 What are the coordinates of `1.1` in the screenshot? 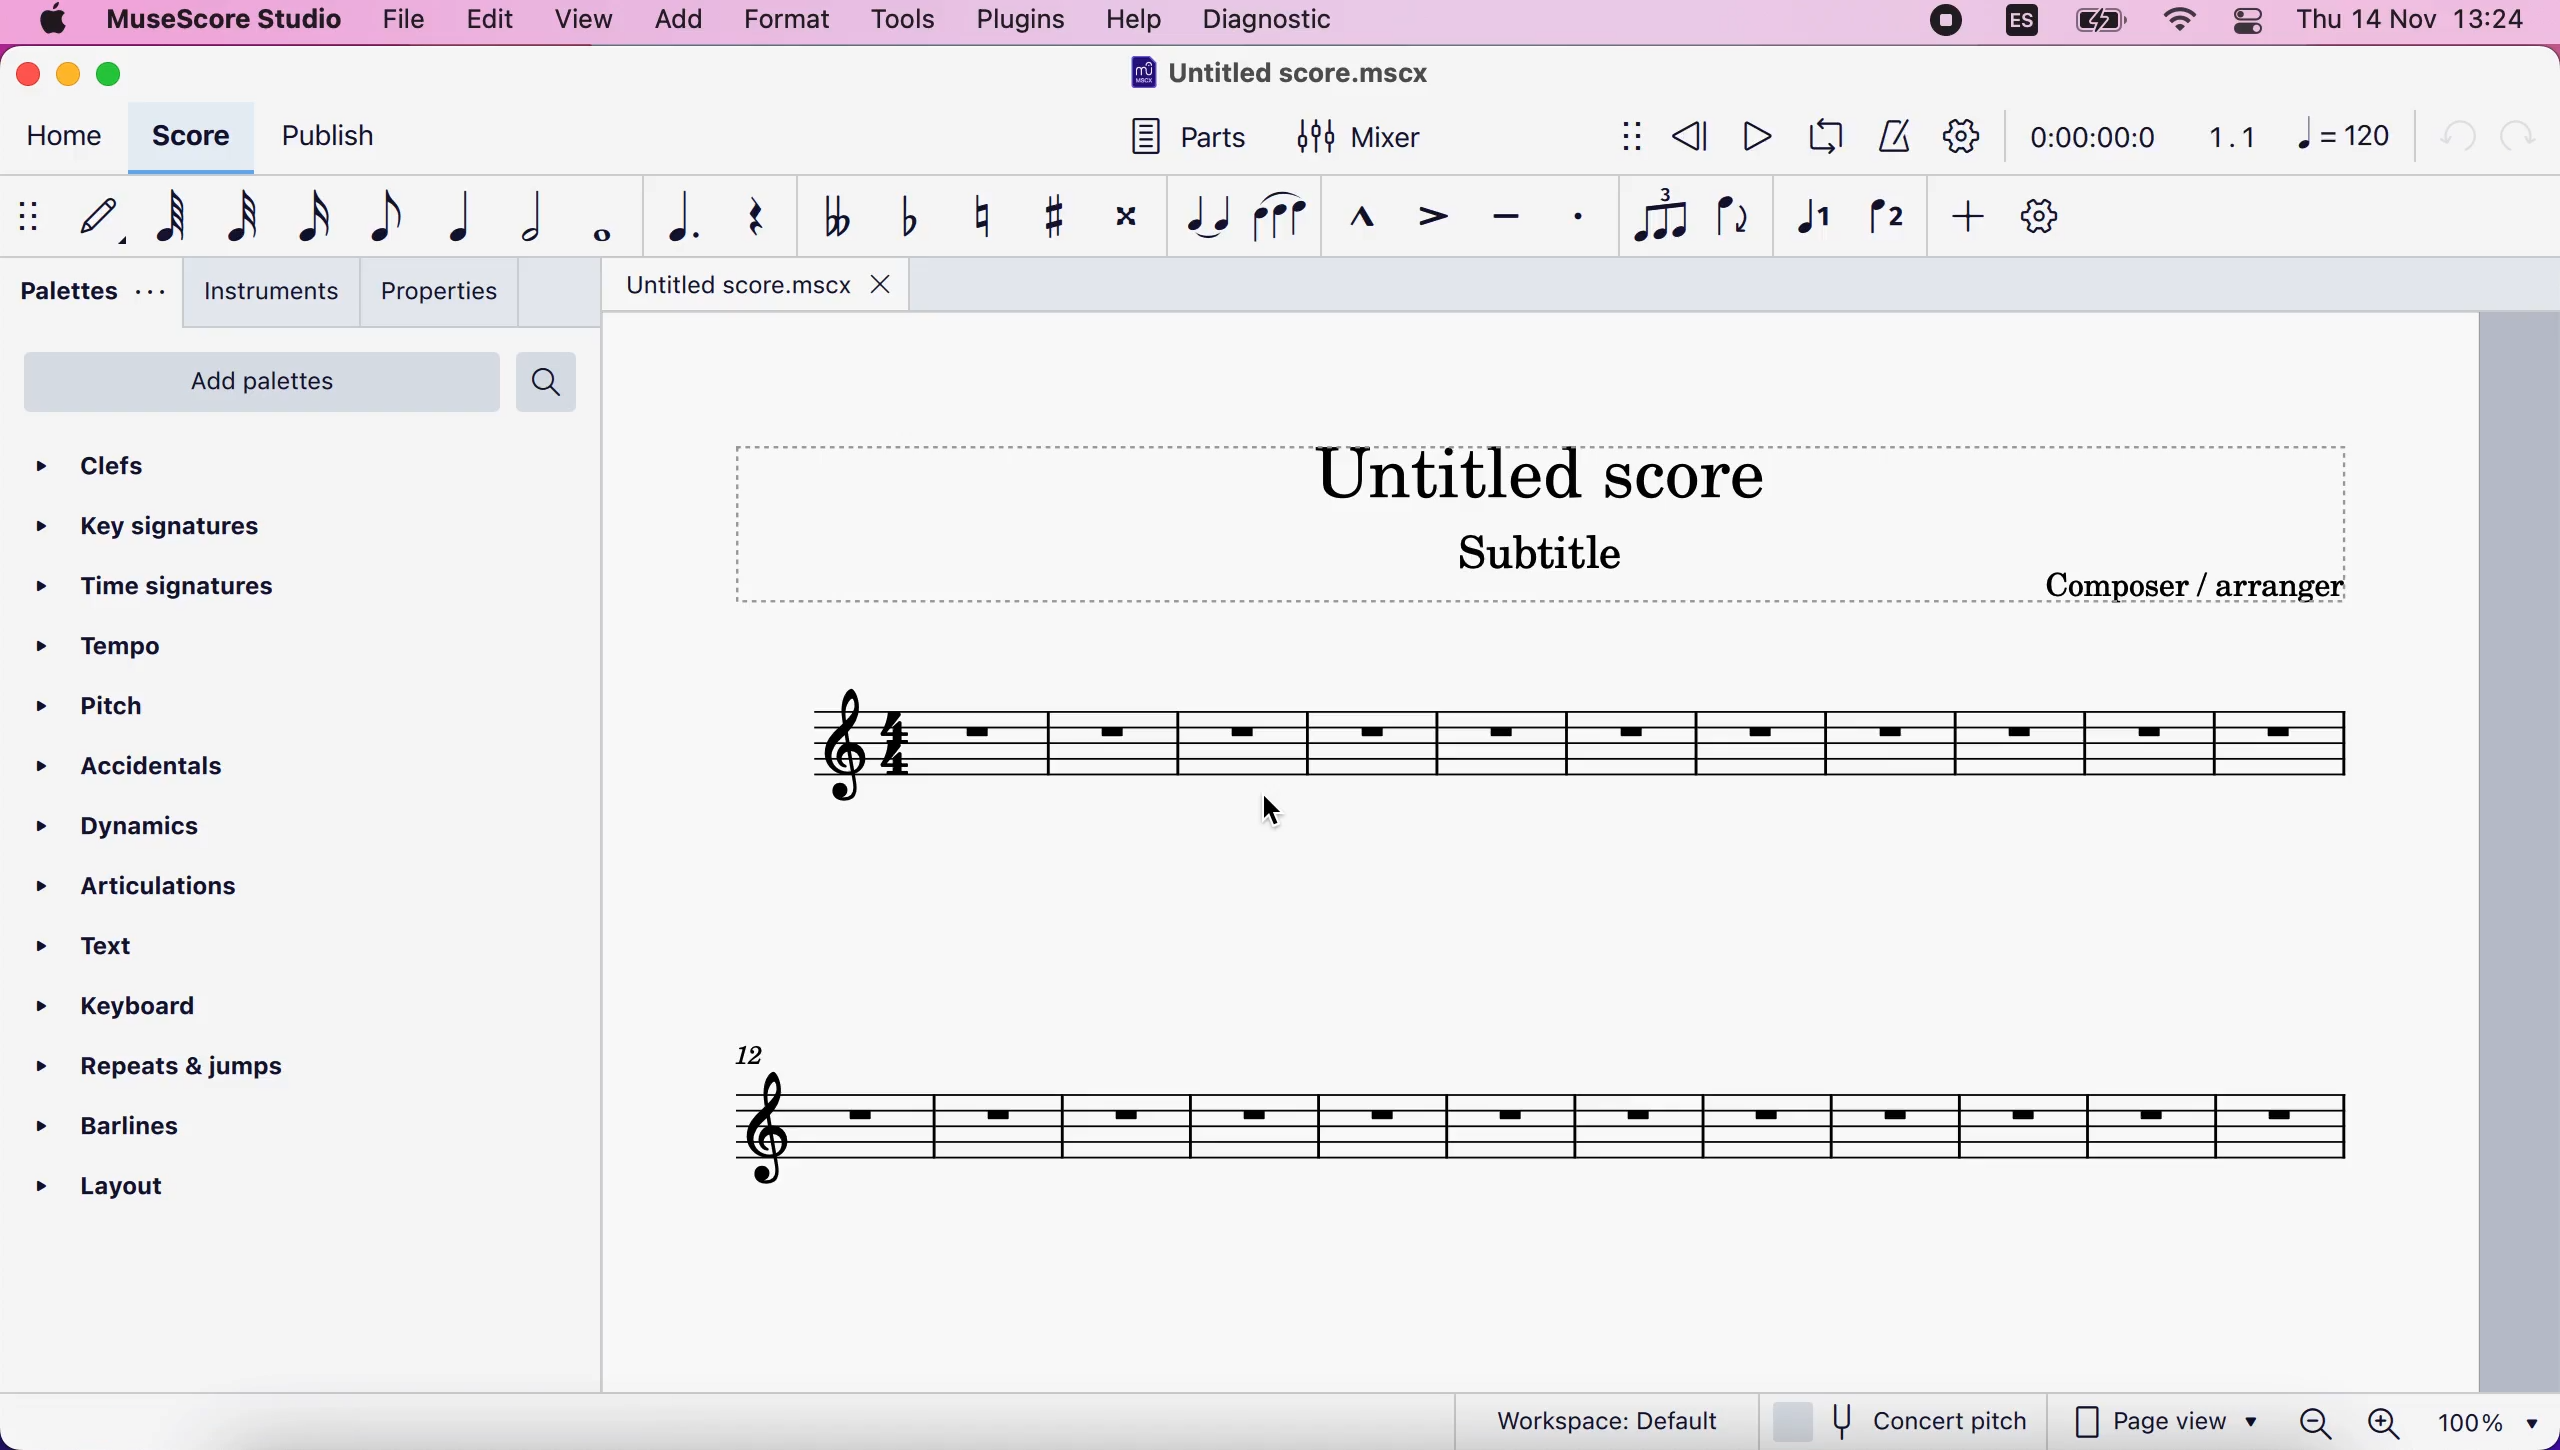 It's located at (2235, 146).